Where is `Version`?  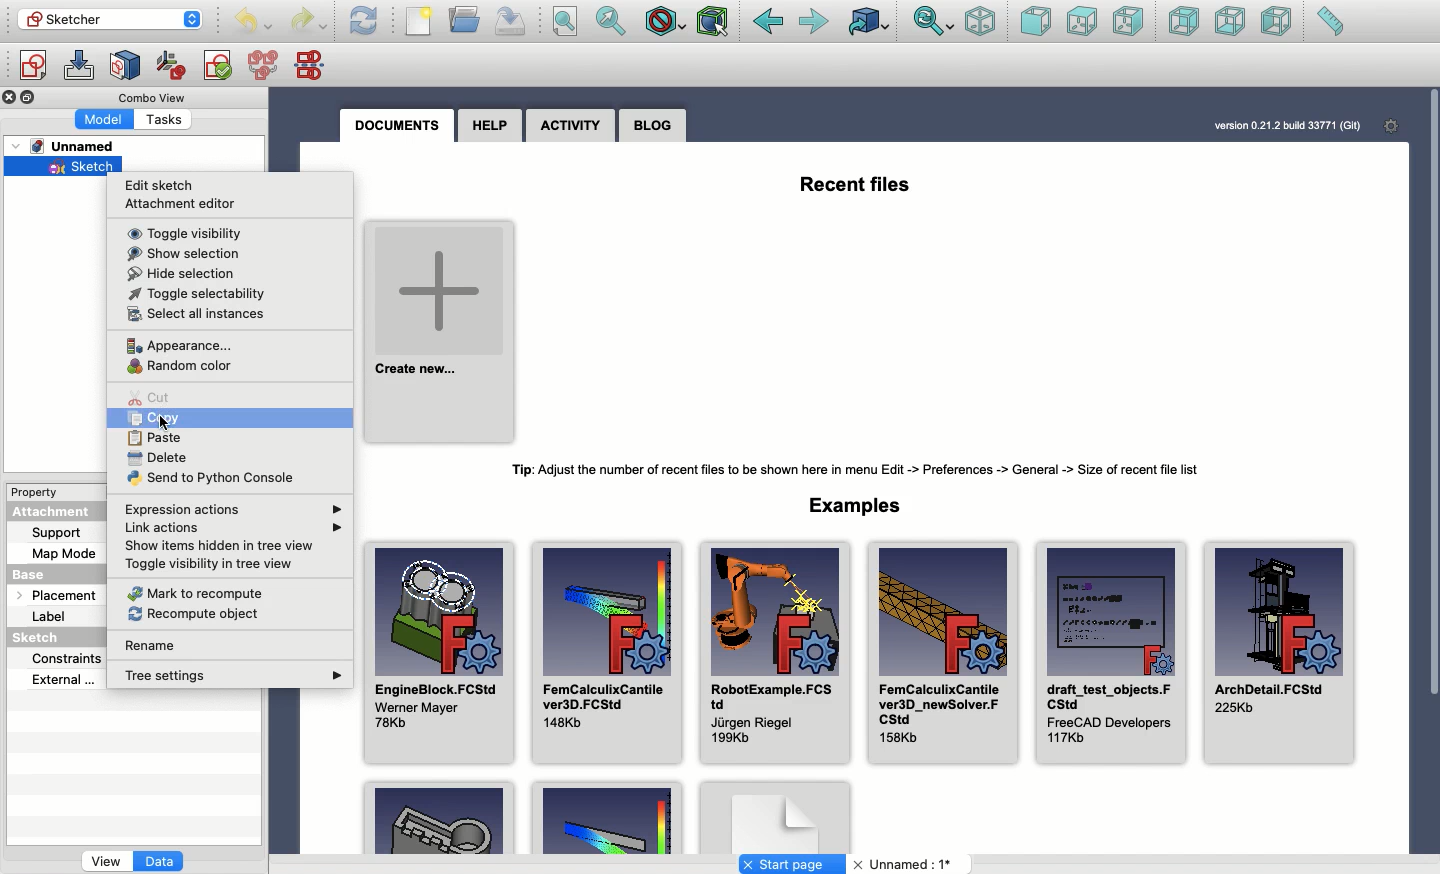 Version is located at coordinates (1273, 126).